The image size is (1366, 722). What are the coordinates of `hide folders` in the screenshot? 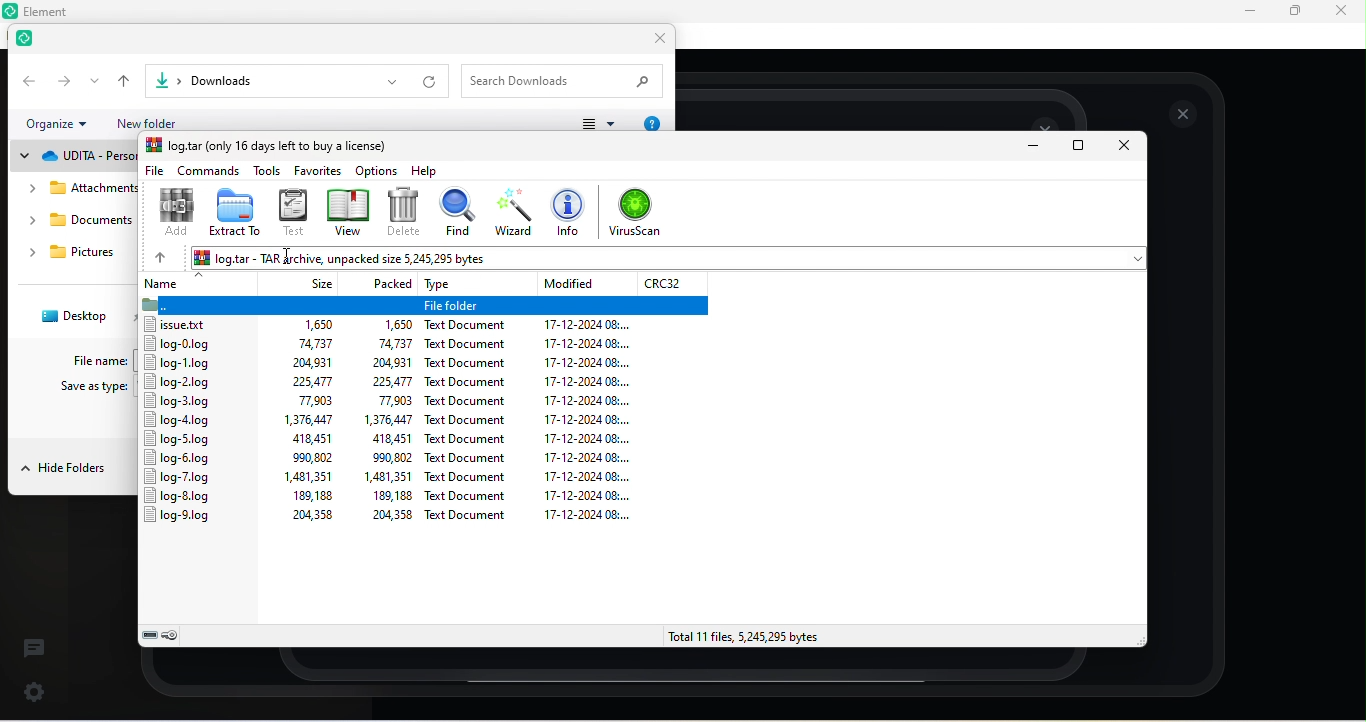 It's located at (65, 470).